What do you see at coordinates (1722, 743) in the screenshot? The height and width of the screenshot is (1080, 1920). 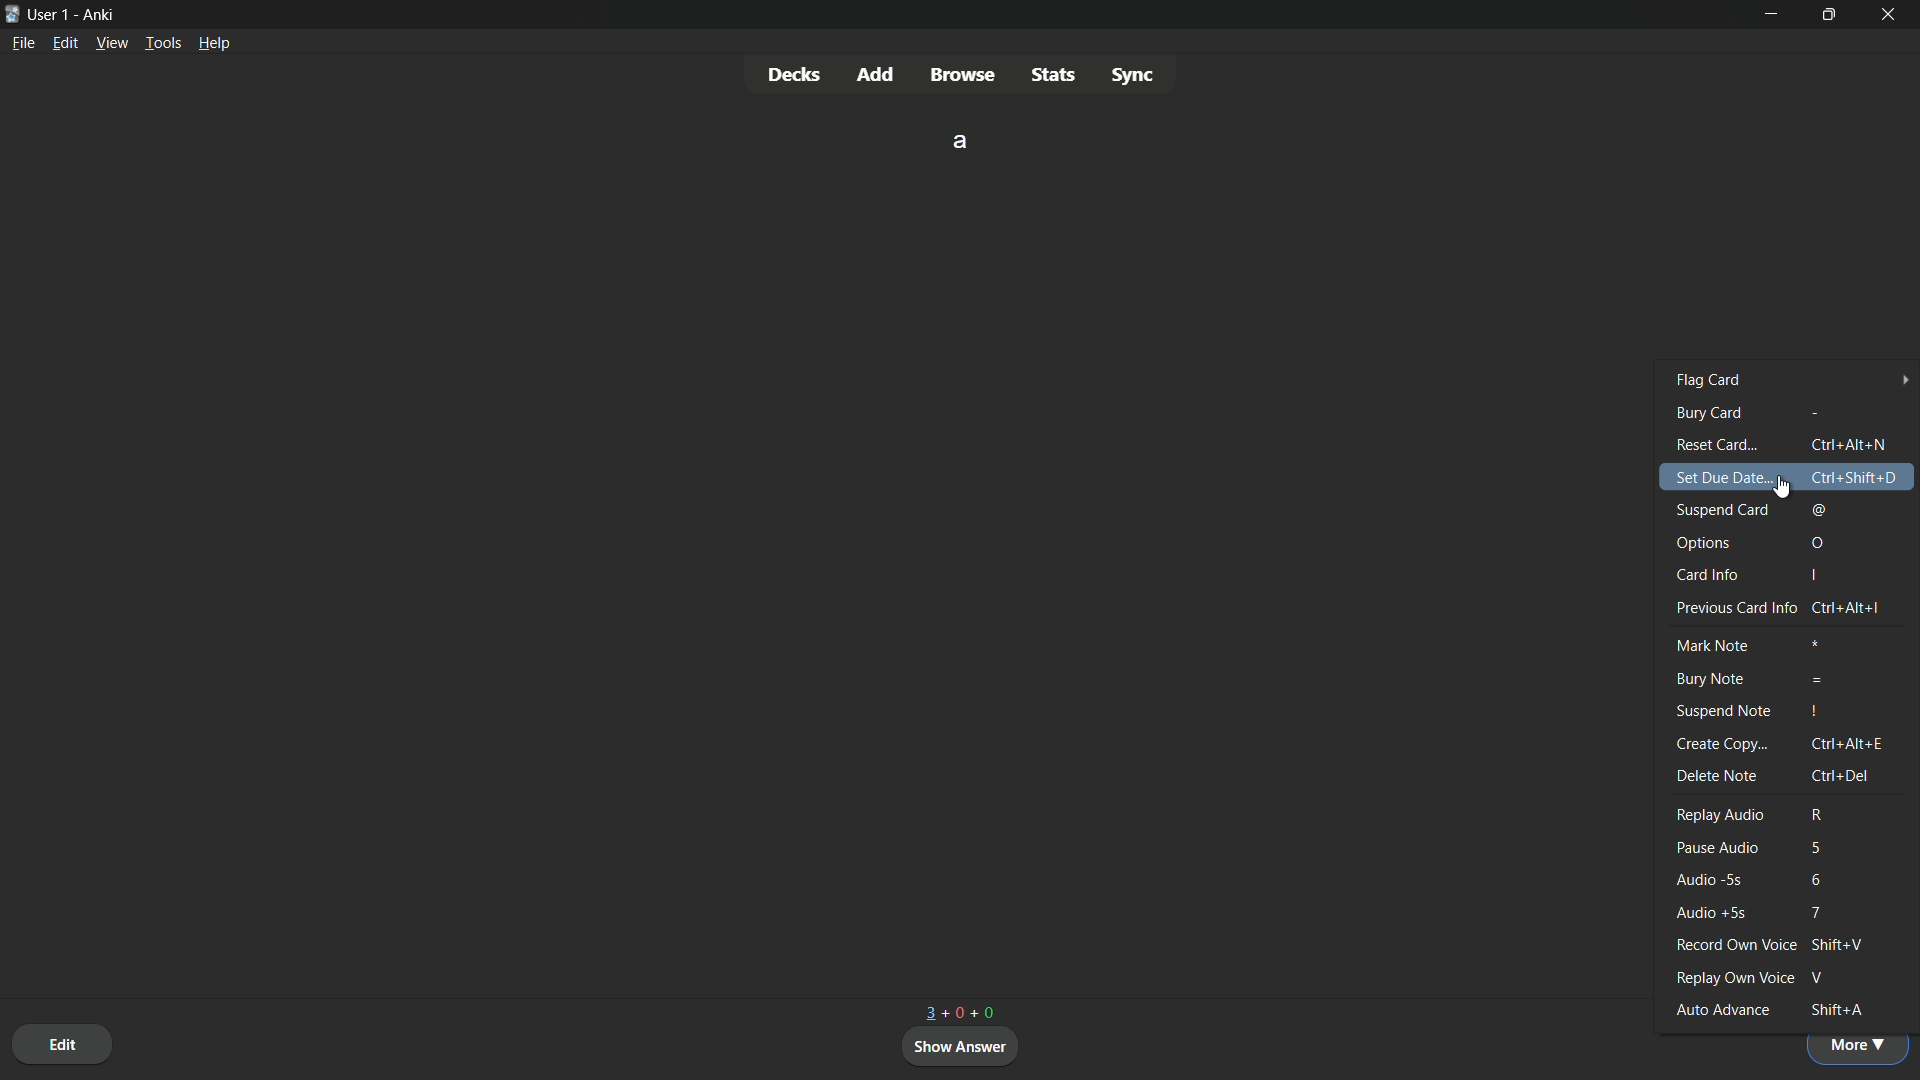 I see `create copy` at bounding box center [1722, 743].